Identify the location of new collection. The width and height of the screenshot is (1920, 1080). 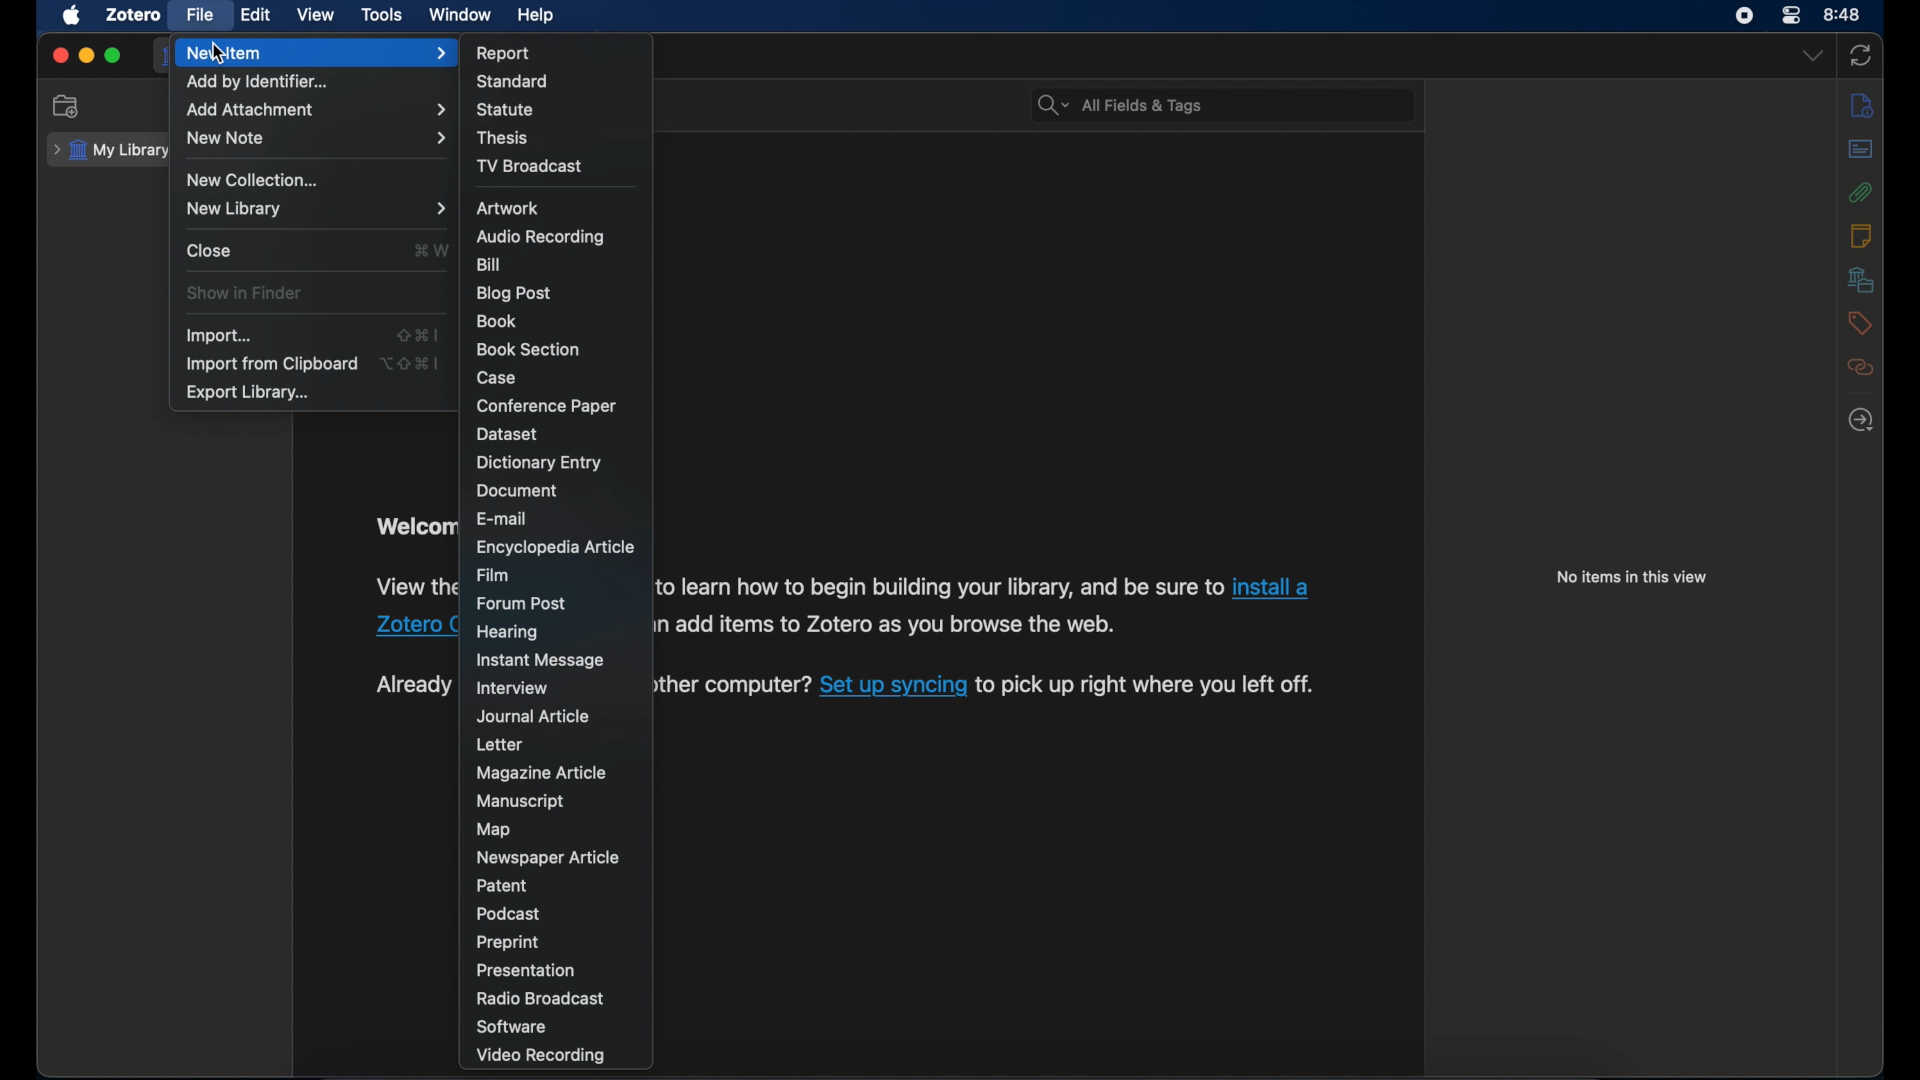
(254, 180).